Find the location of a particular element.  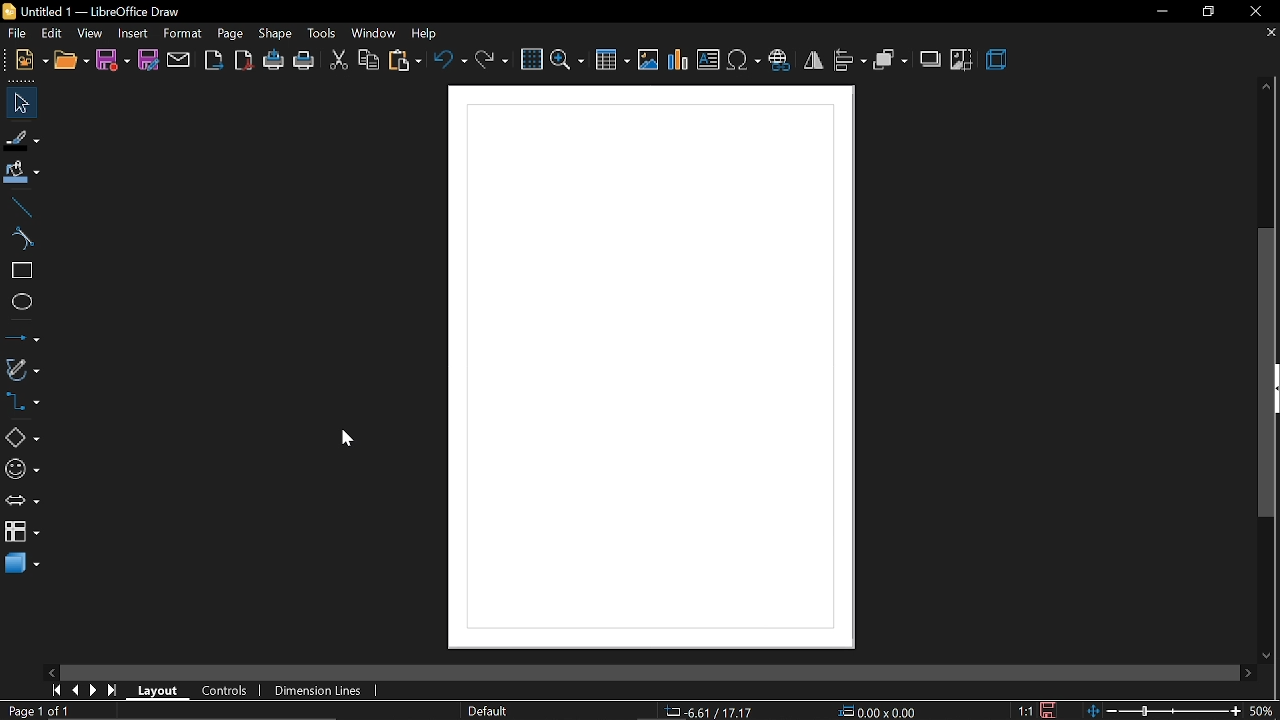

-6.61/17.17 - co-ordinate is located at coordinates (714, 710).